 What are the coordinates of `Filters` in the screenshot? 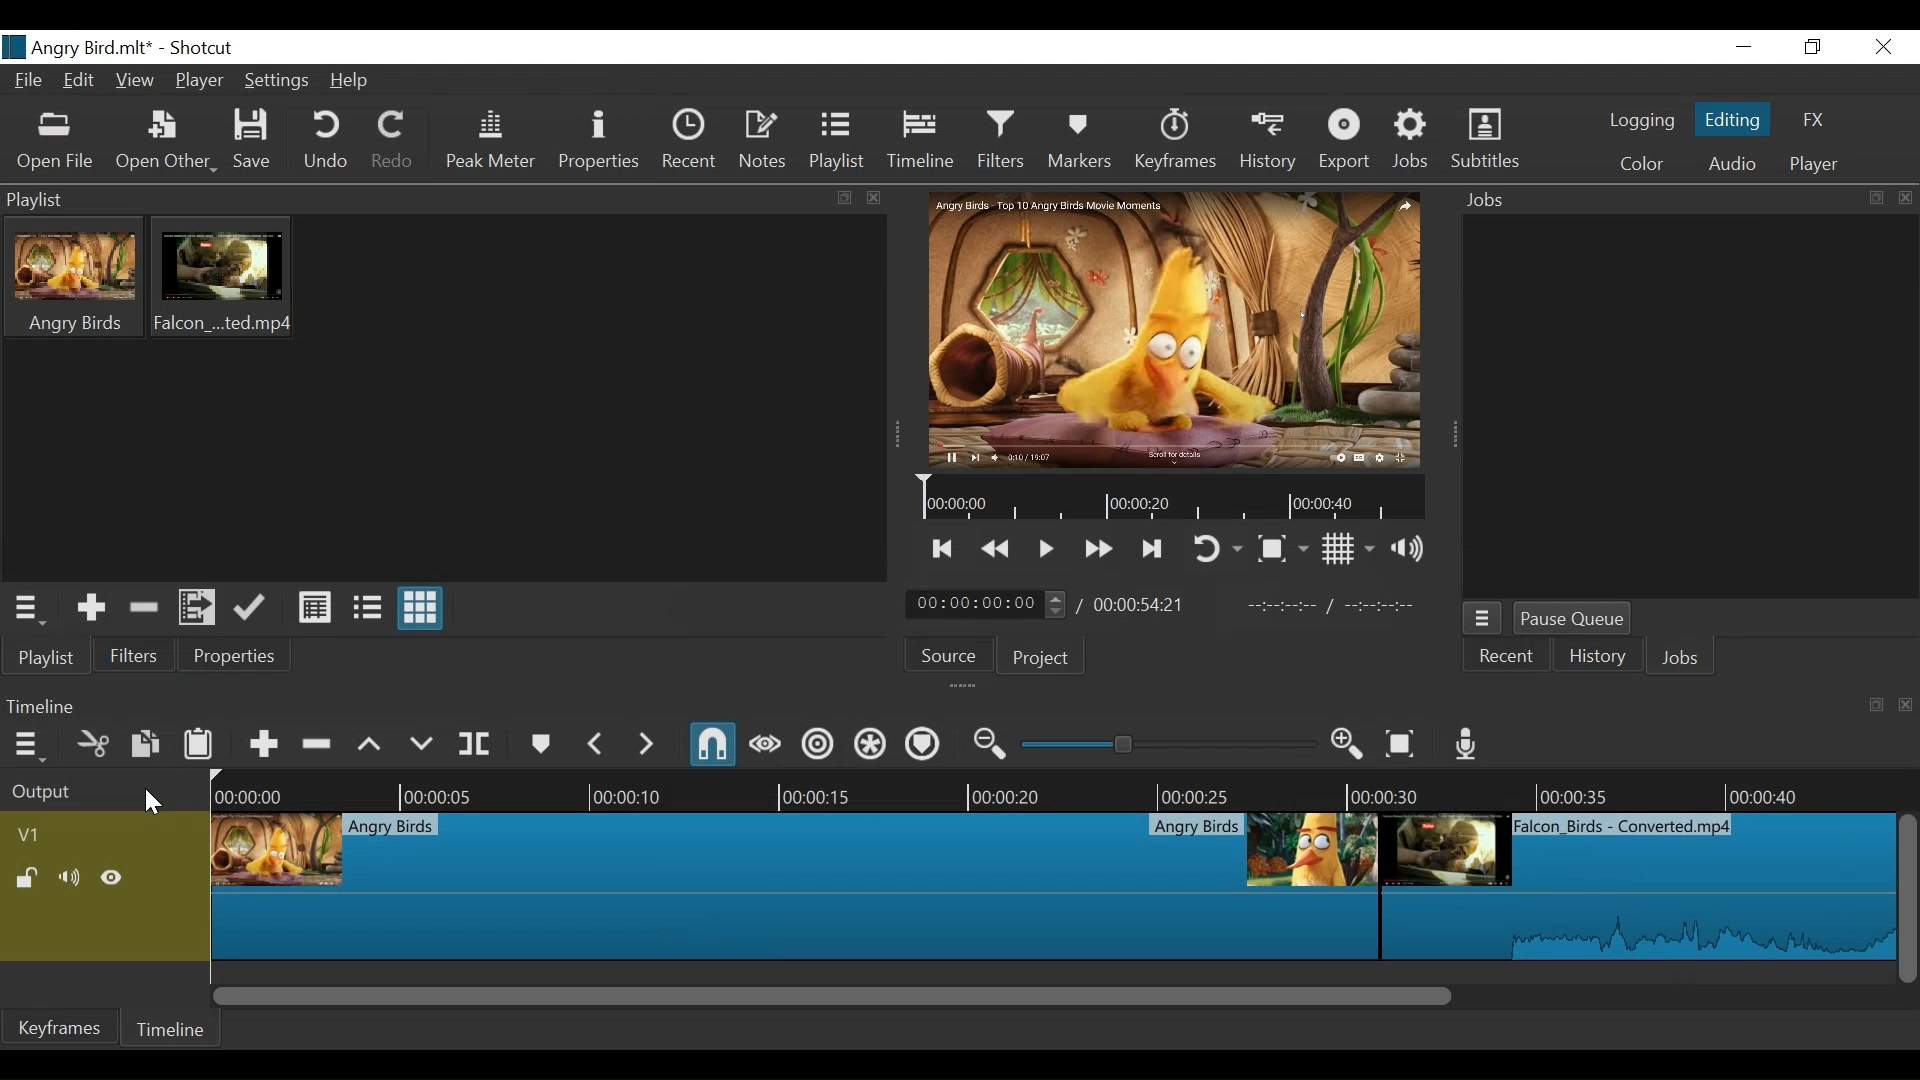 It's located at (1001, 140).